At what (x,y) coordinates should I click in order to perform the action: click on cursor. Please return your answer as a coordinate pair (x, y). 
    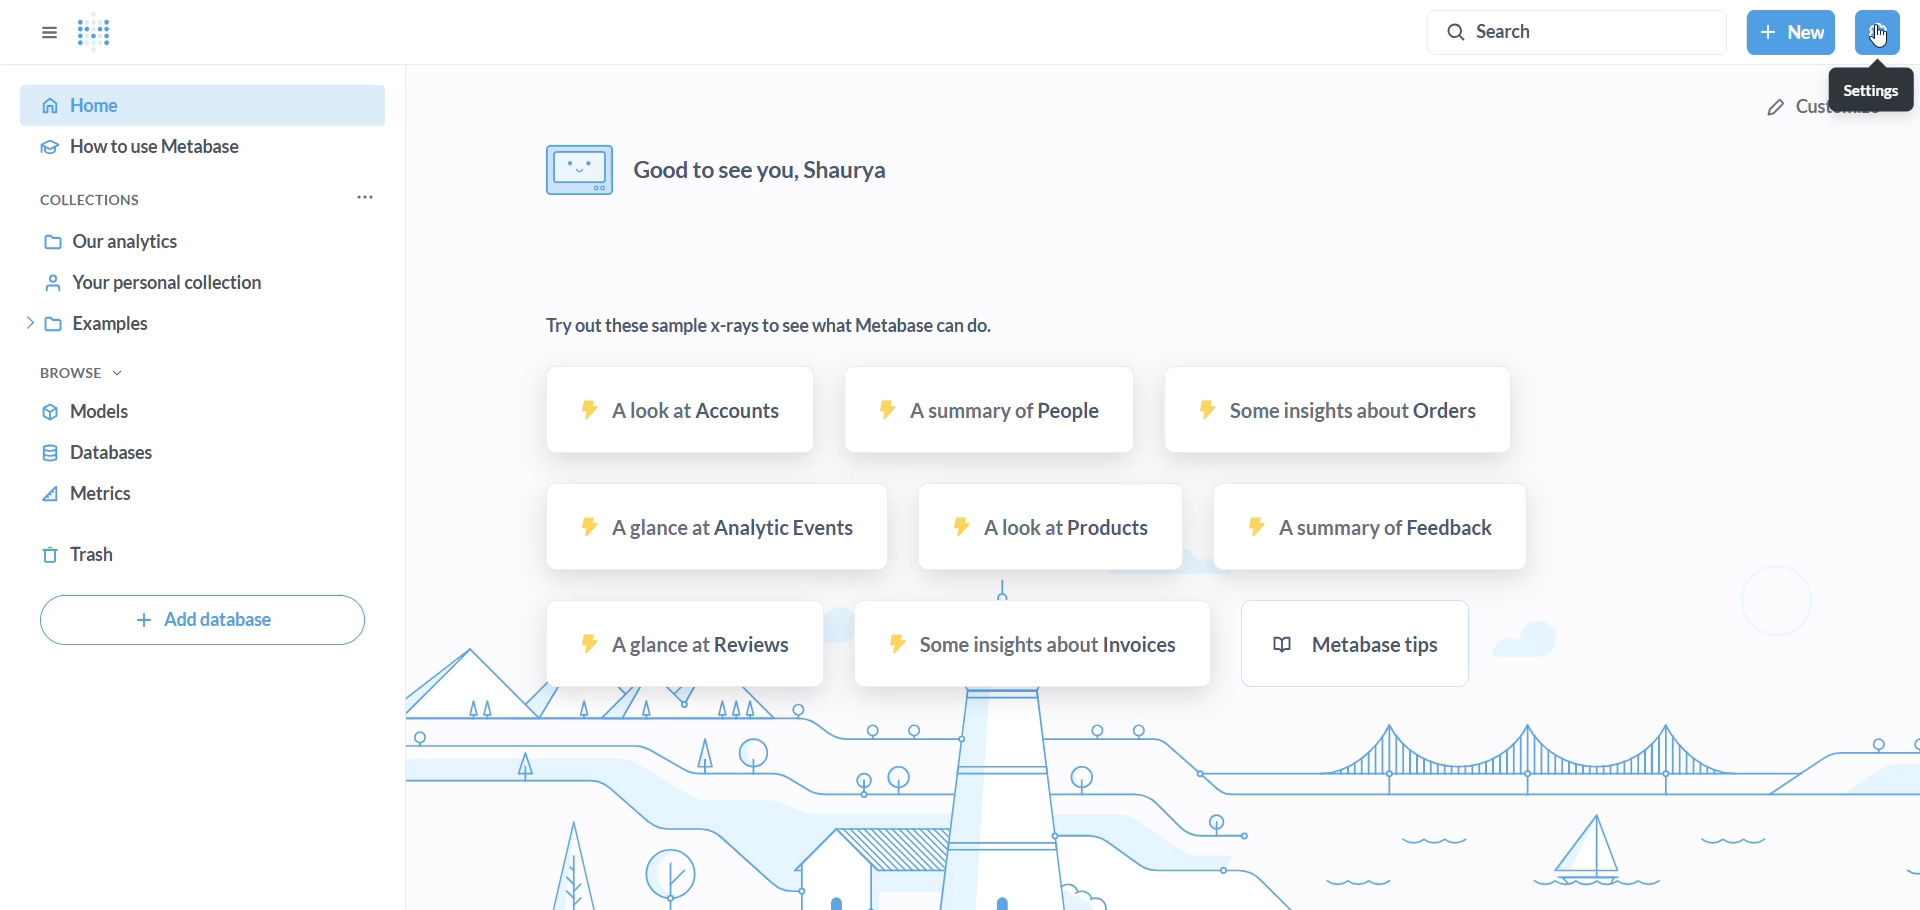
    Looking at the image, I should click on (1874, 39).